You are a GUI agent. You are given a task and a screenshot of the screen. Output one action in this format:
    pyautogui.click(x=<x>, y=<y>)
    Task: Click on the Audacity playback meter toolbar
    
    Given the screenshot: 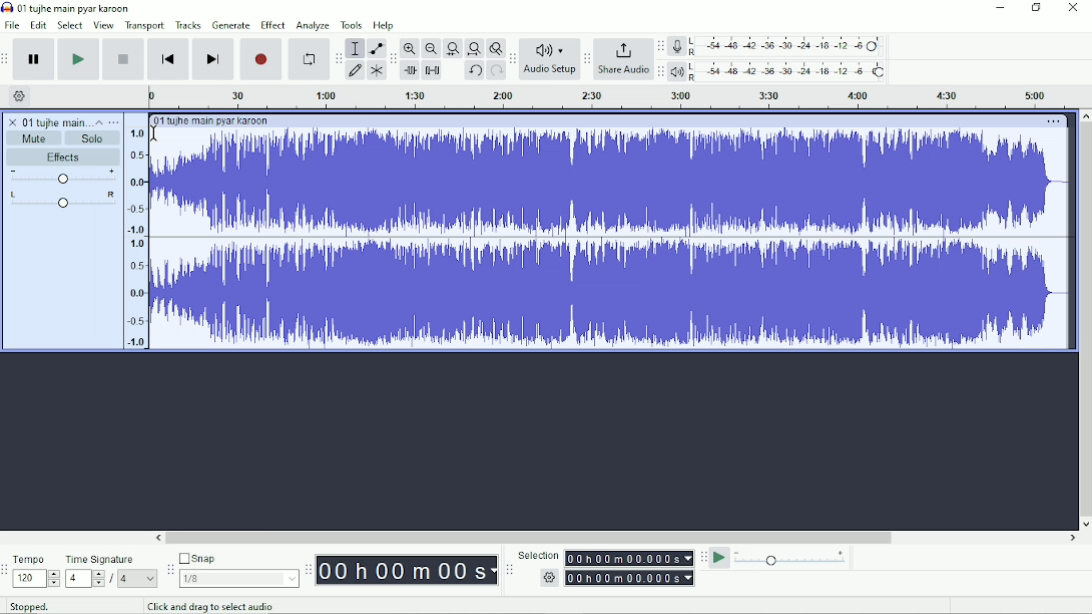 What is the action you would take?
    pyautogui.click(x=660, y=73)
    